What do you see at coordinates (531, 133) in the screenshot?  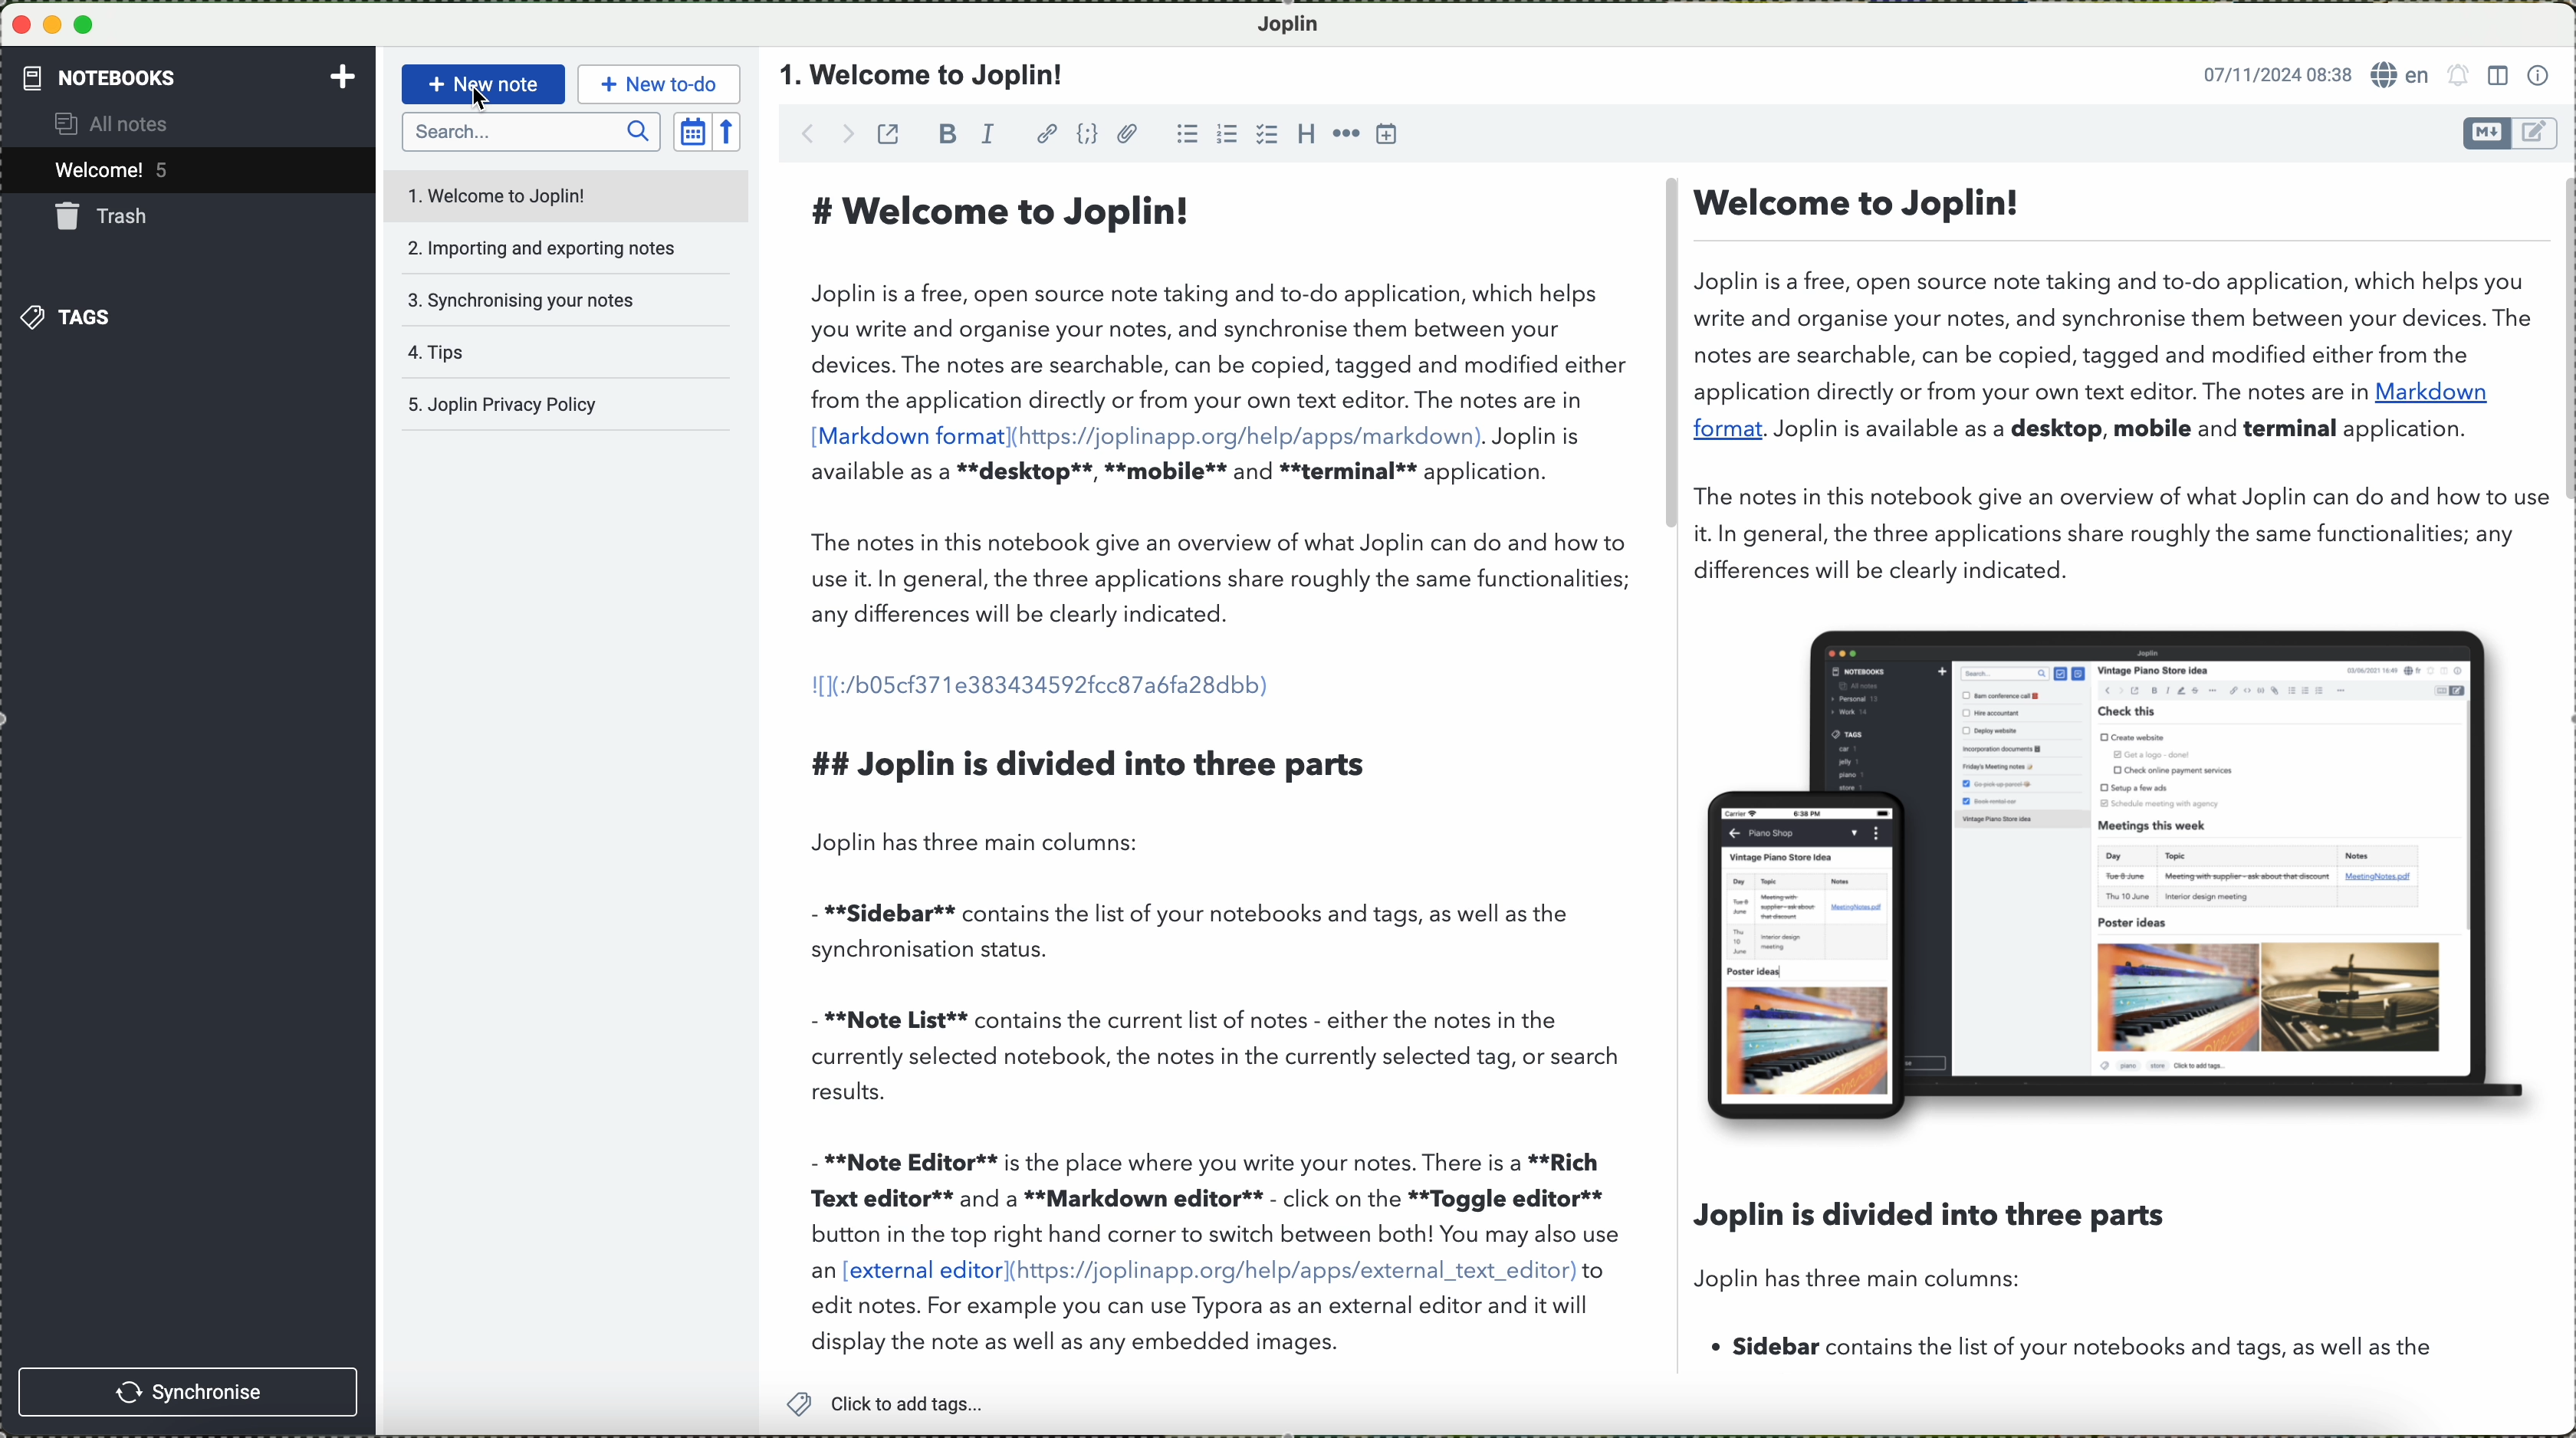 I see `search bar` at bounding box center [531, 133].